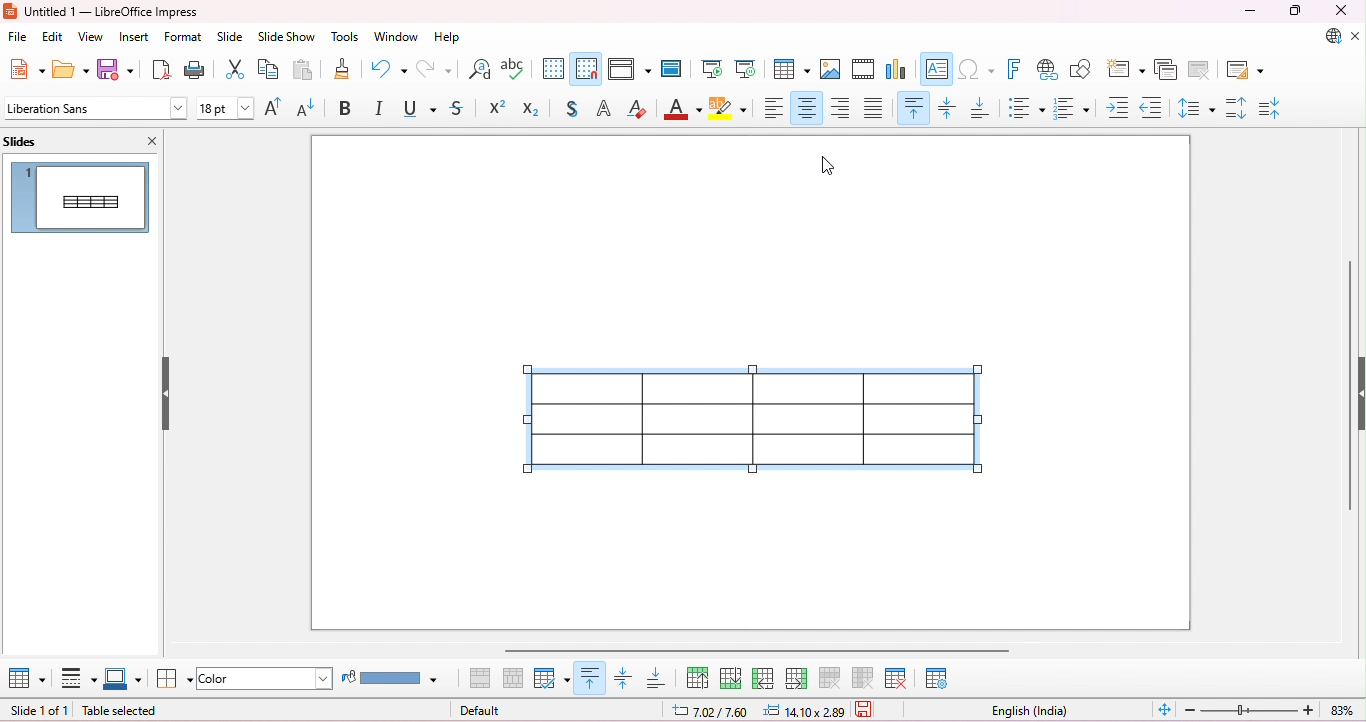  Describe the element at coordinates (381, 108) in the screenshot. I see `italics` at that location.